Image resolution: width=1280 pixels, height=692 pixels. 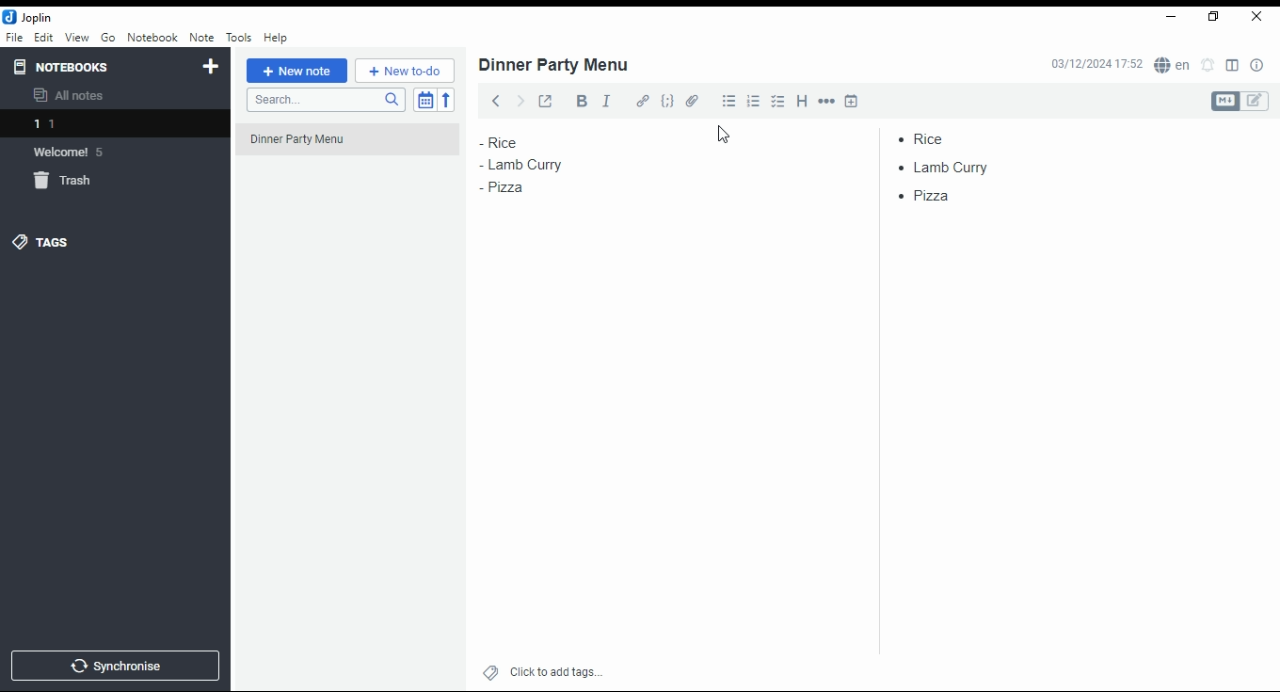 What do you see at coordinates (1256, 18) in the screenshot?
I see `close ` at bounding box center [1256, 18].